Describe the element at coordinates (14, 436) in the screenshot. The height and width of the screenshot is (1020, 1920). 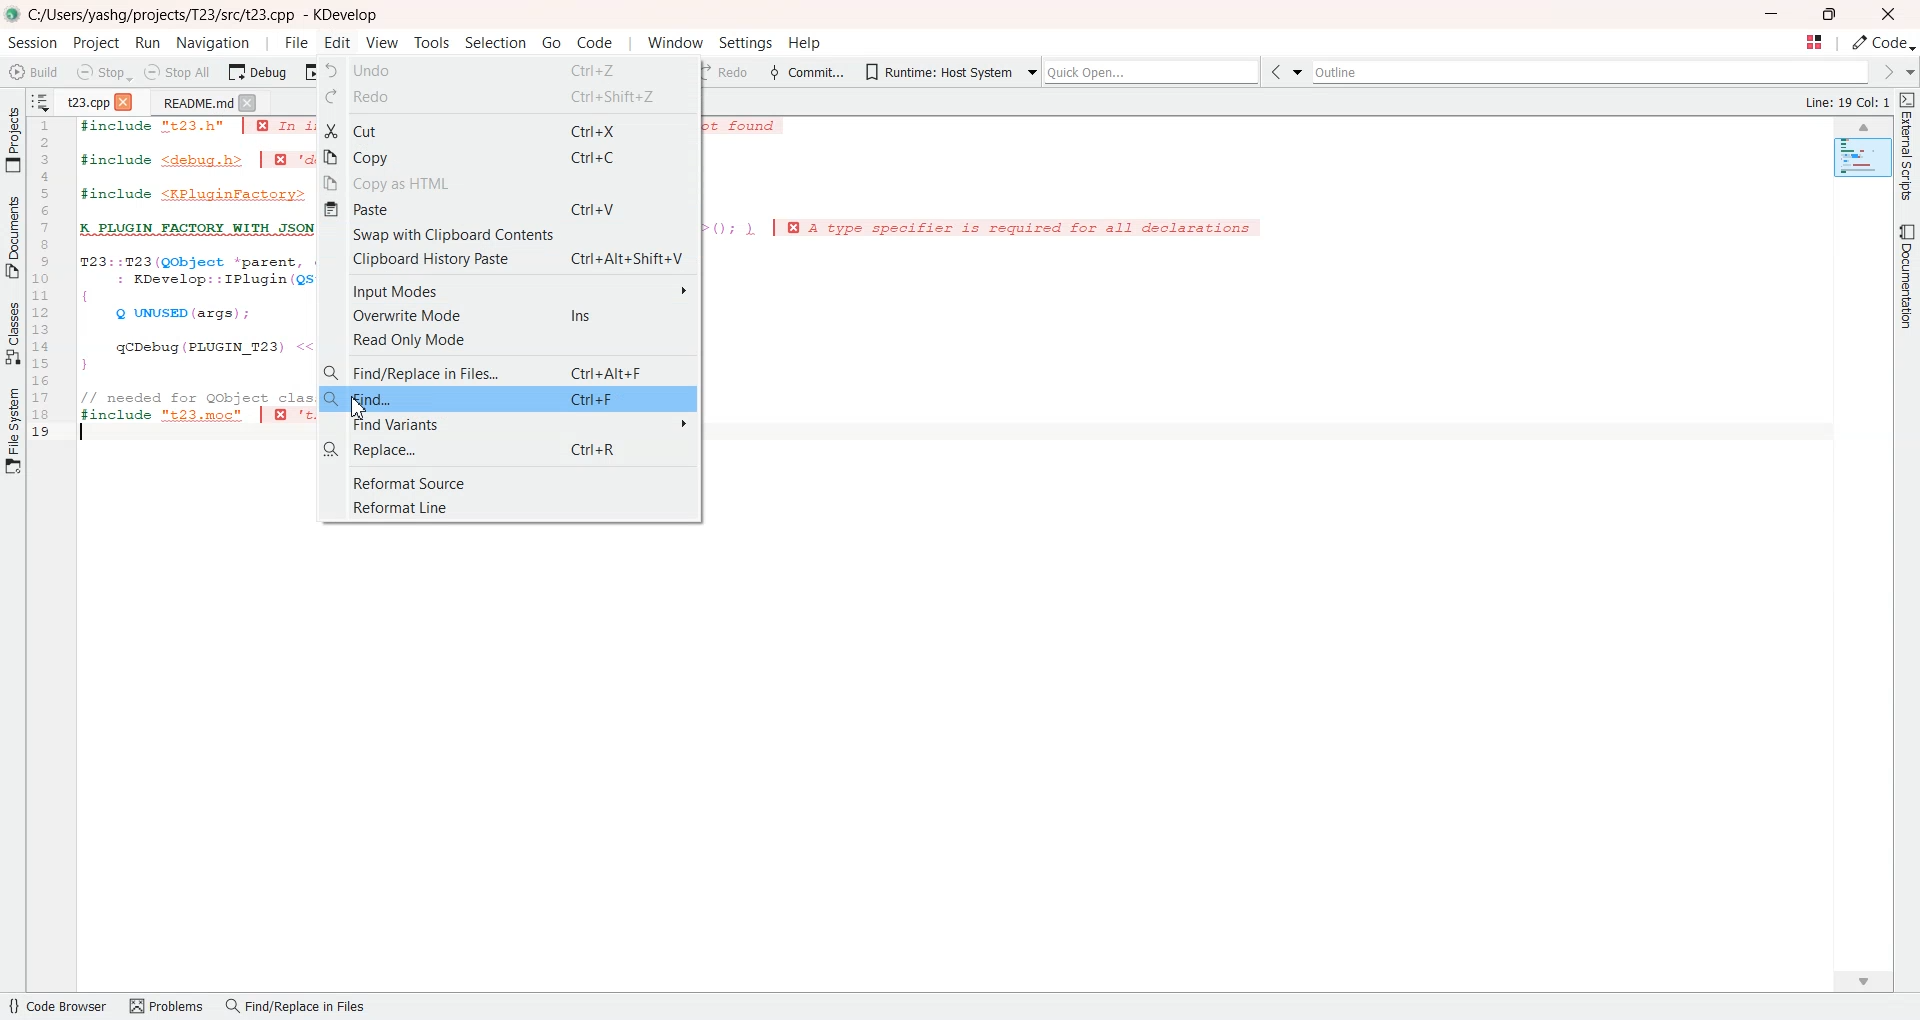
I see `File system` at that location.